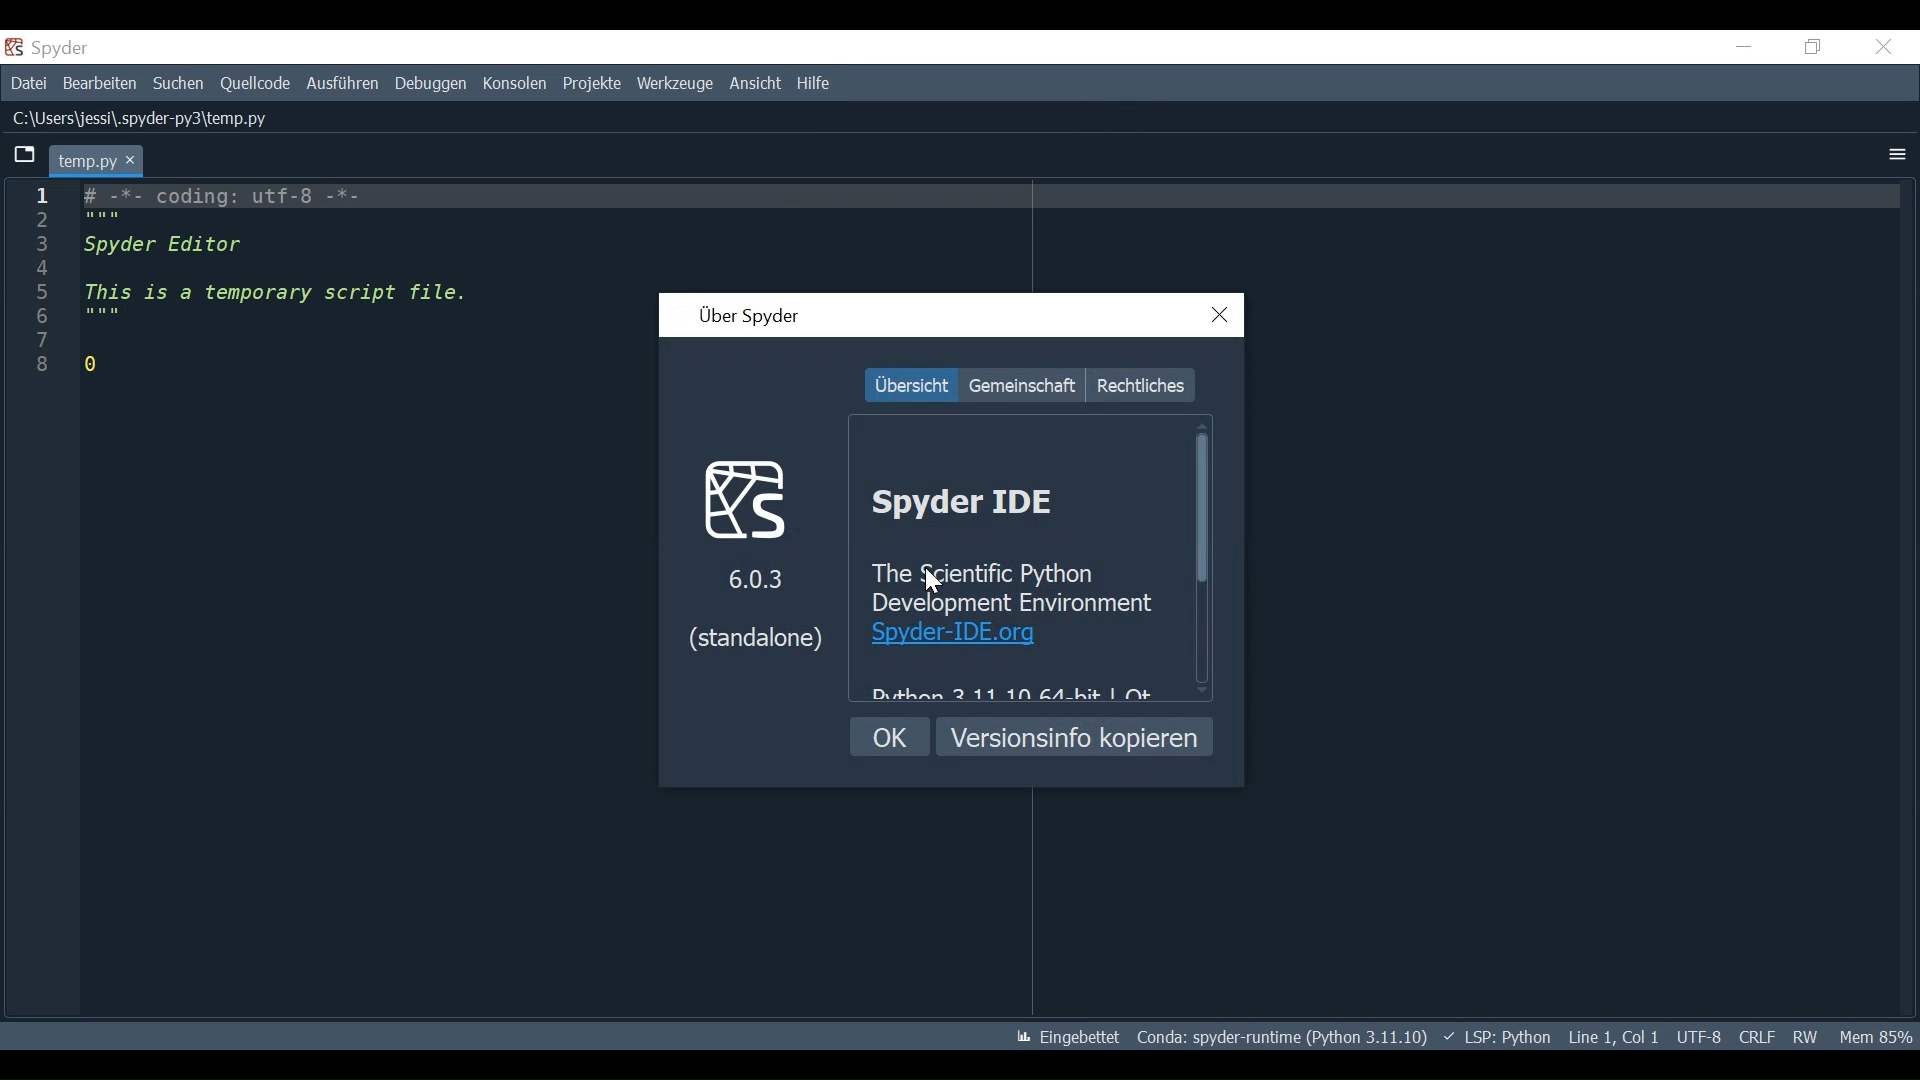 This screenshot has height=1080, width=1920. What do you see at coordinates (747, 314) in the screenshot?
I see `About Spyder` at bounding box center [747, 314].